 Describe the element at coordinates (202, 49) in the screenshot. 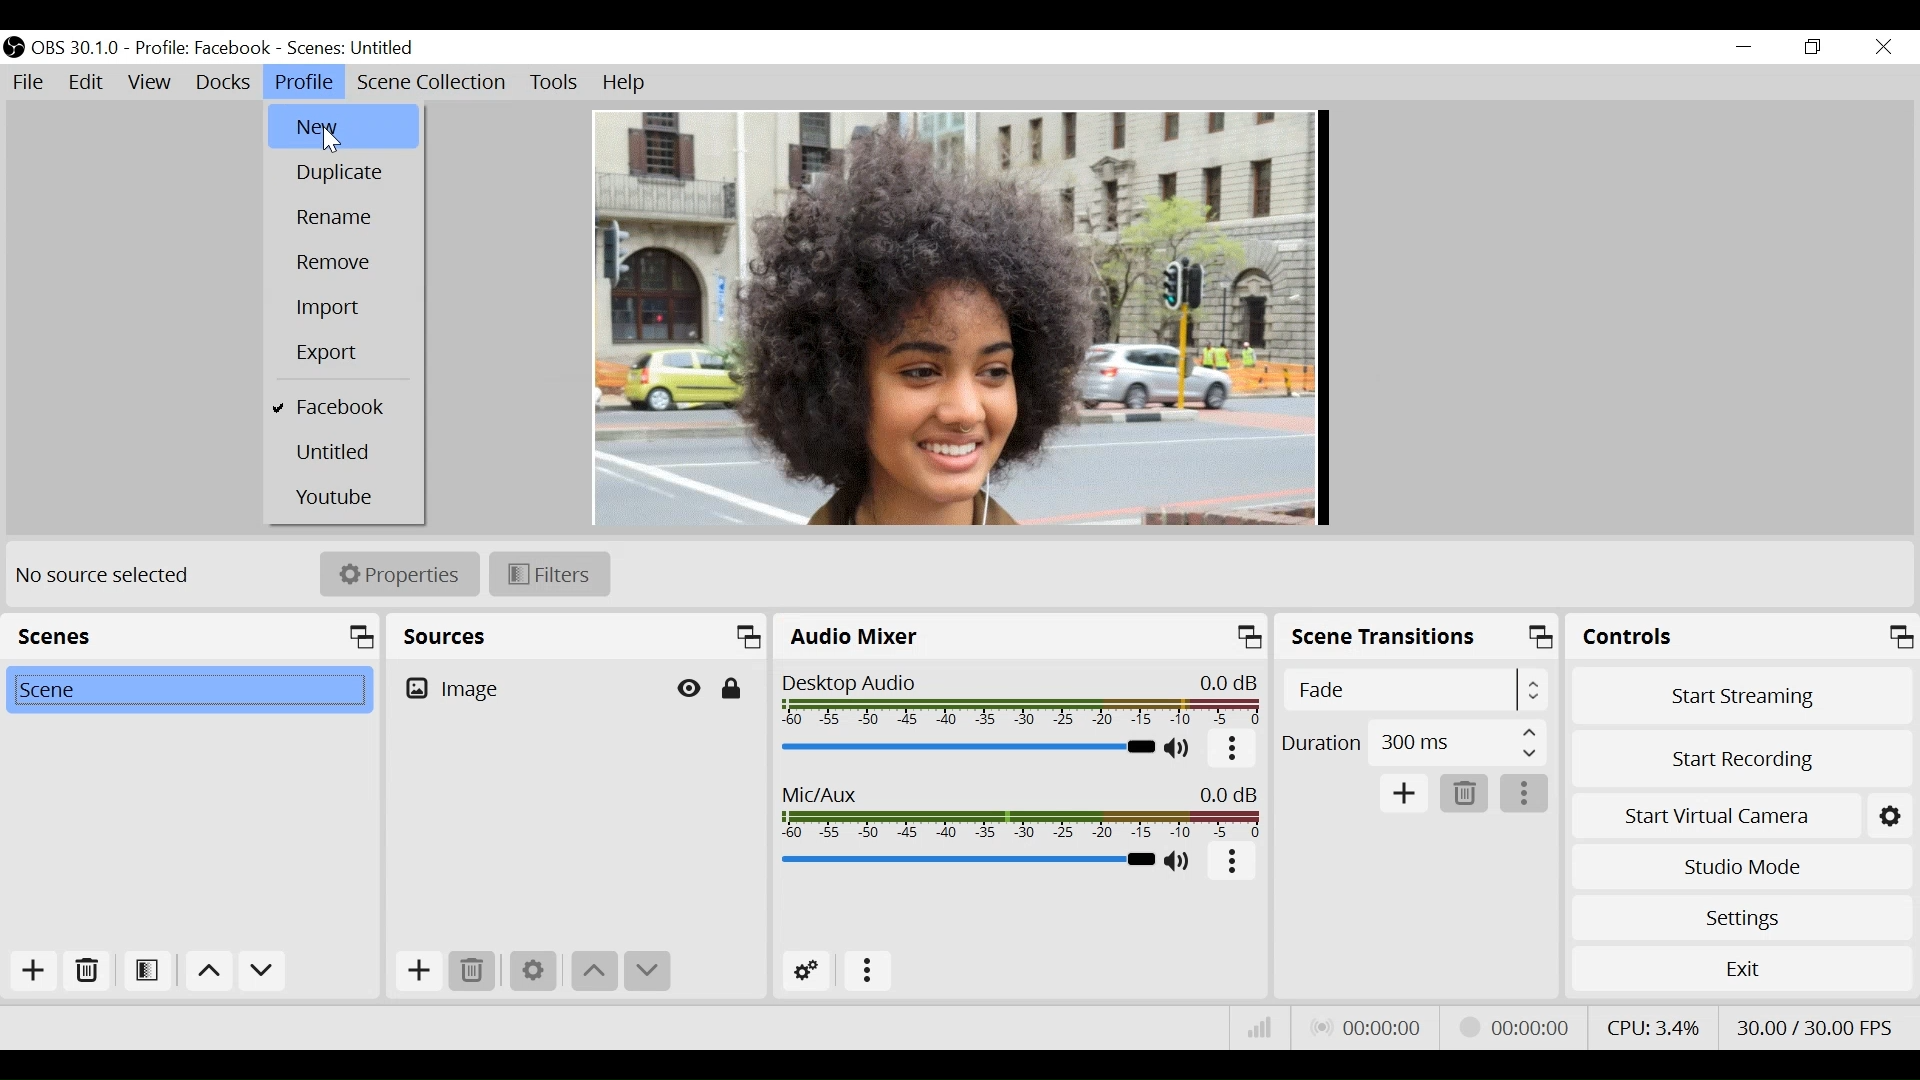

I see `Profile Name` at that location.